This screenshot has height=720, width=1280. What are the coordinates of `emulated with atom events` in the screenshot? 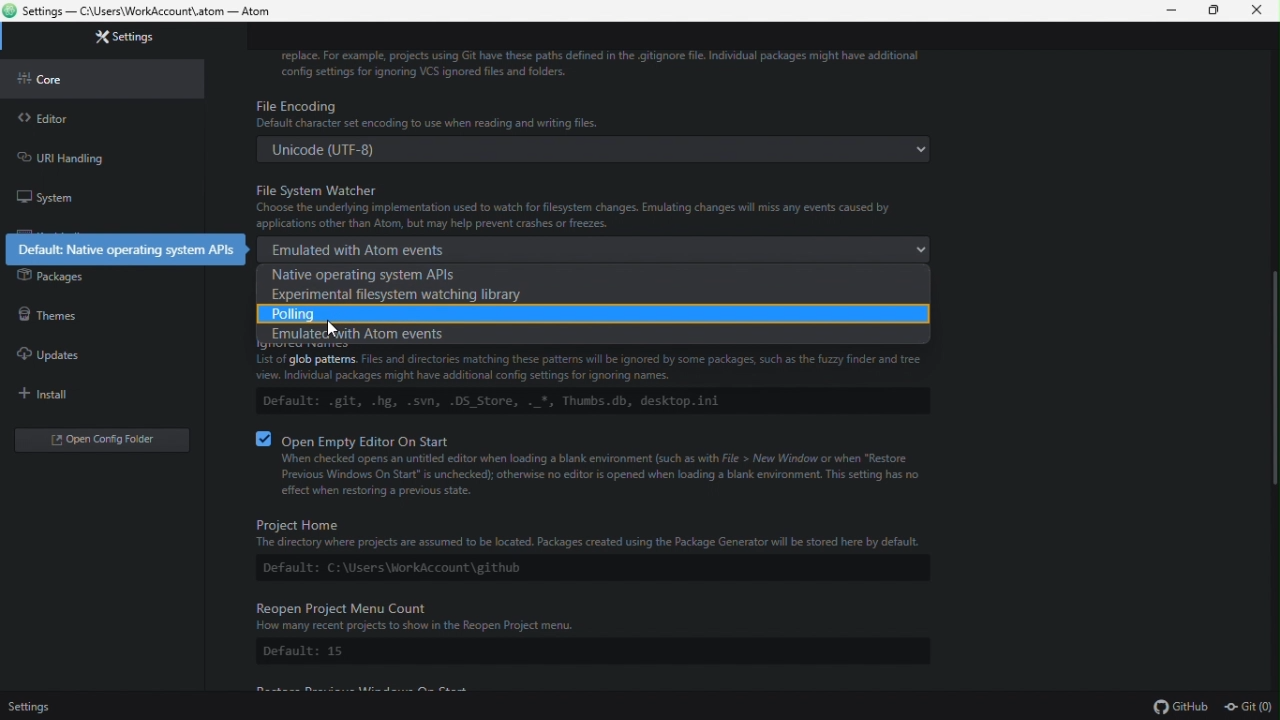 It's located at (592, 250).